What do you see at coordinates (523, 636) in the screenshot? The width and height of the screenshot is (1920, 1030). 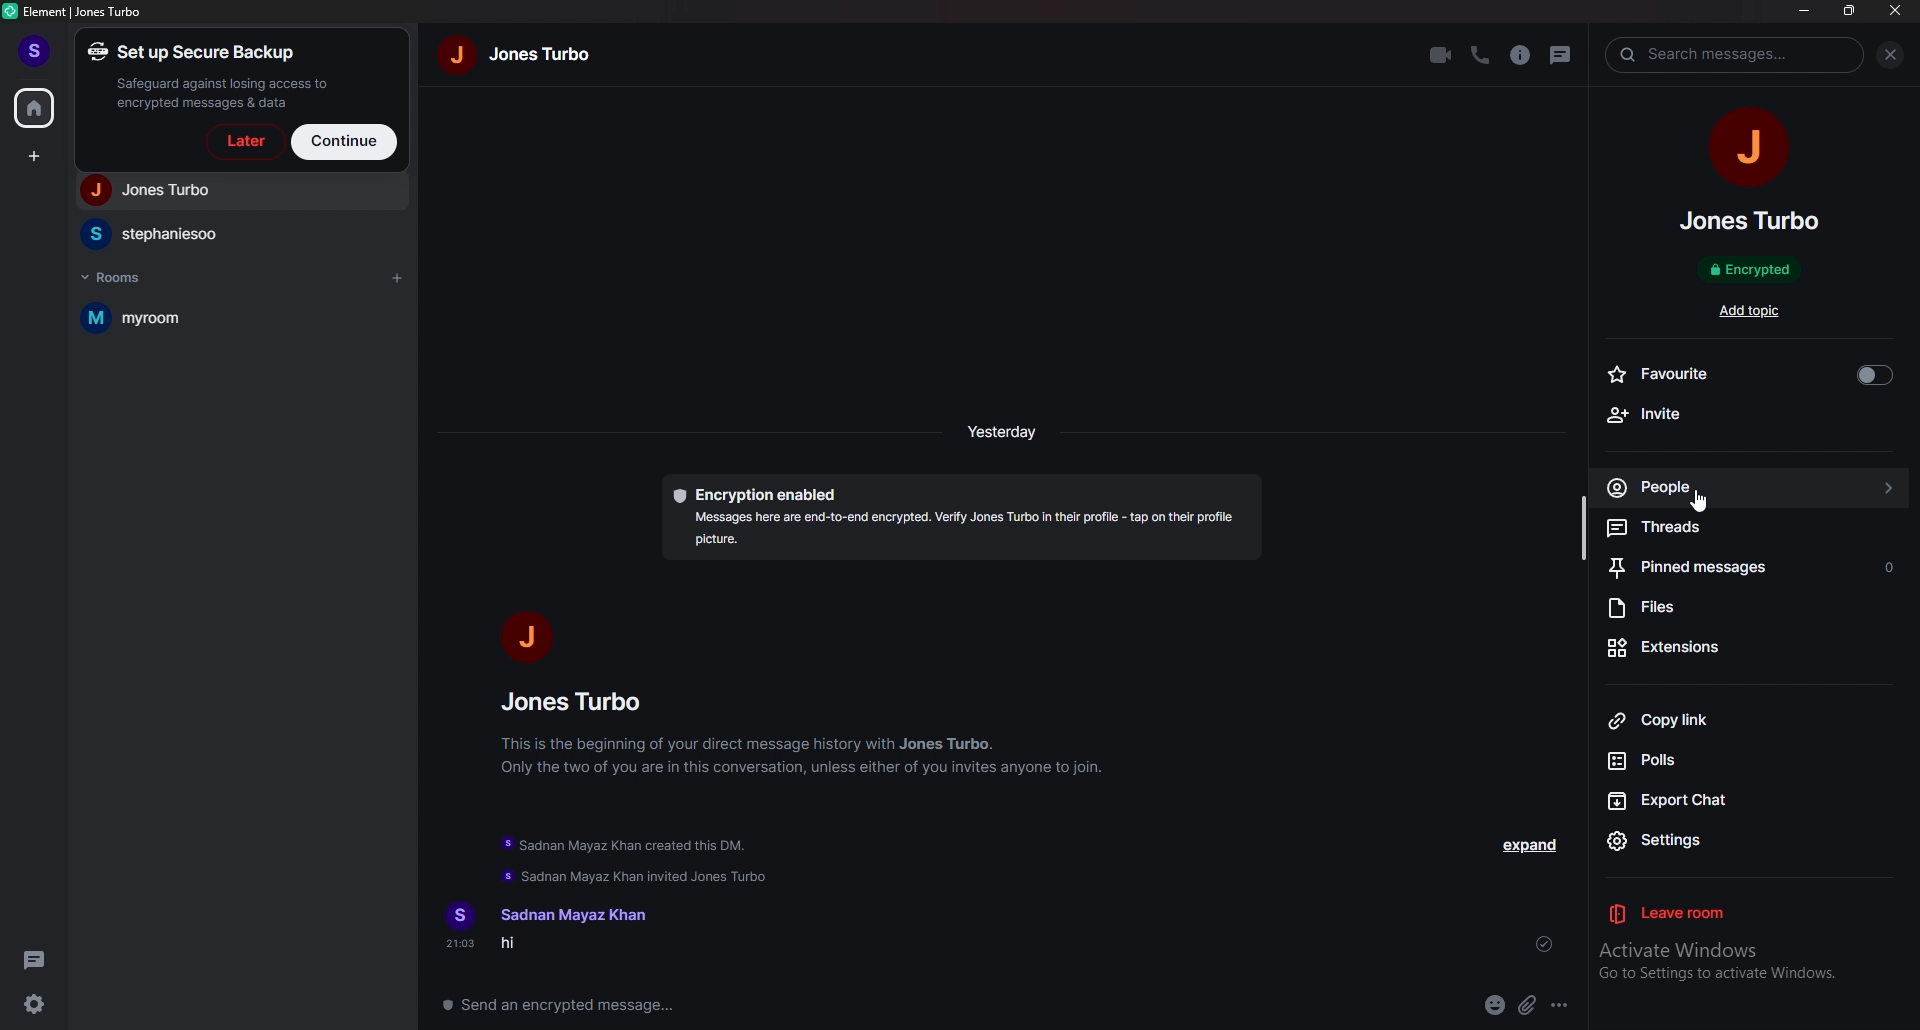 I see `people photo` at bounding box center [523, 636].